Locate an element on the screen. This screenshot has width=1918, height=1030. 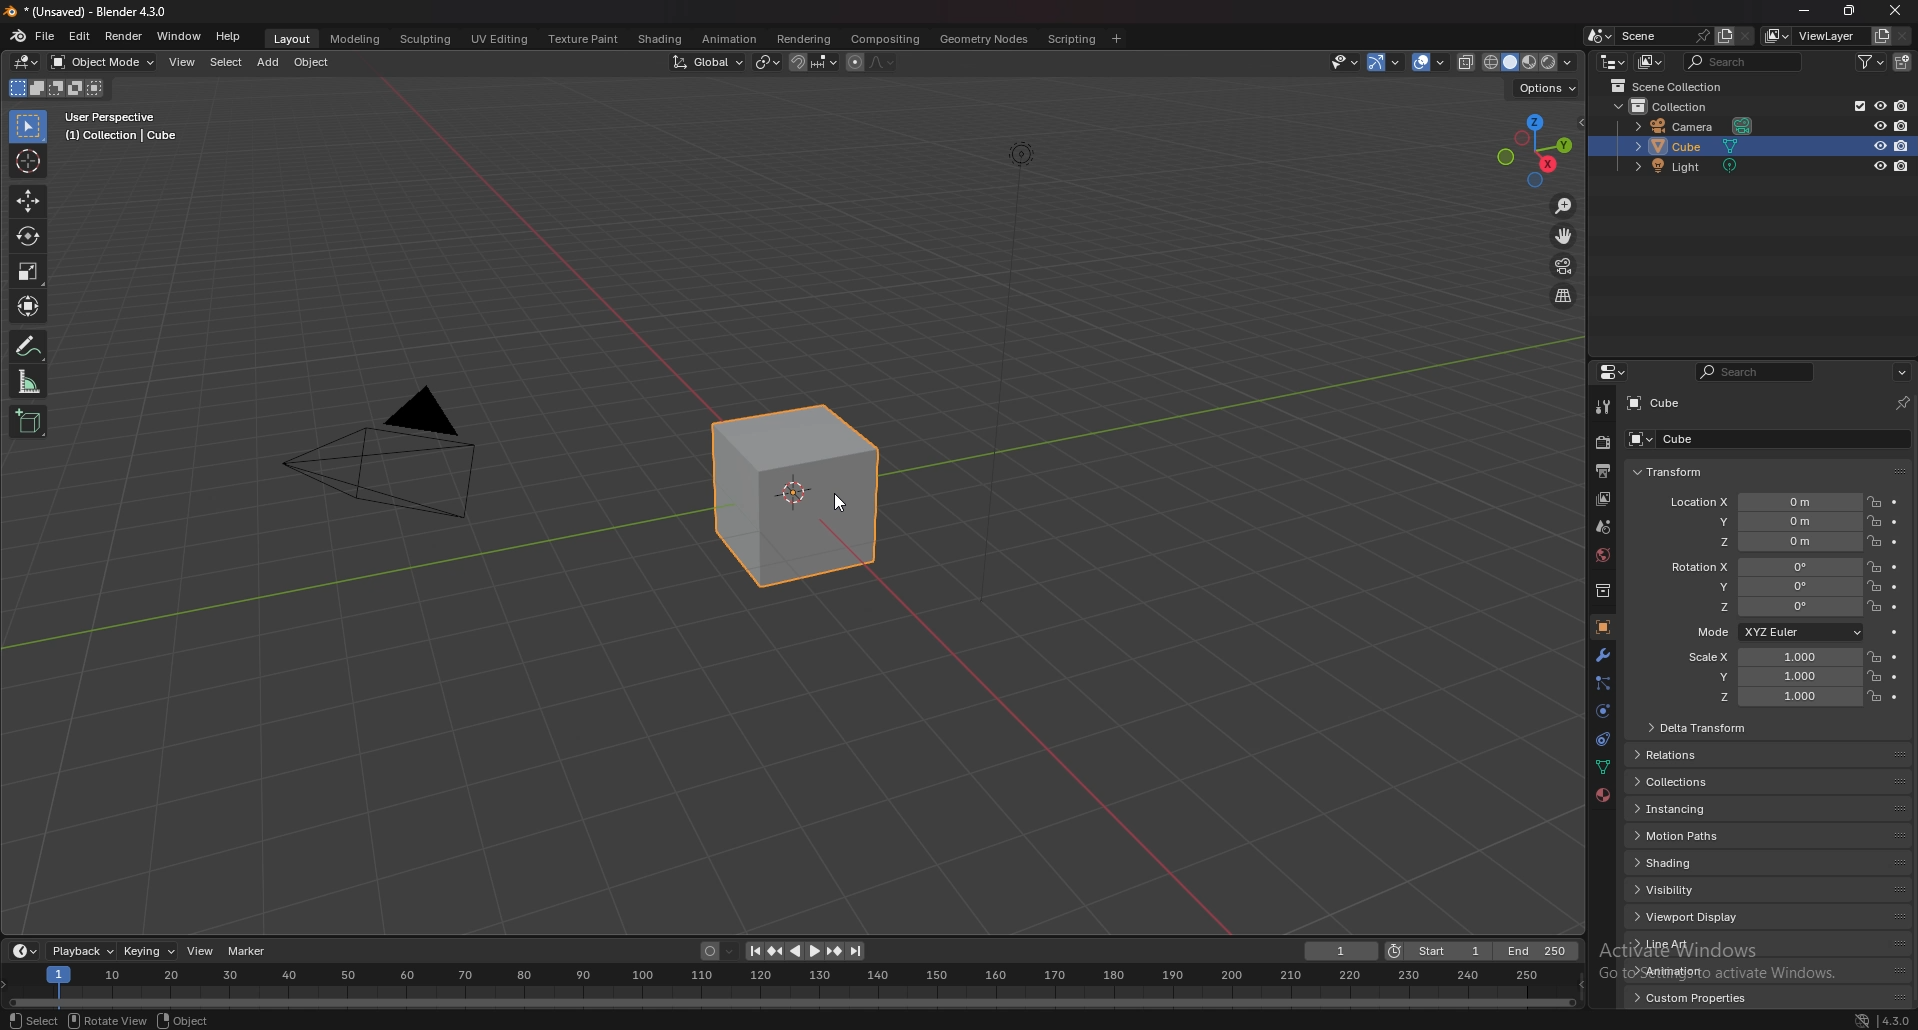
light is located at coordinates (1702, 166).